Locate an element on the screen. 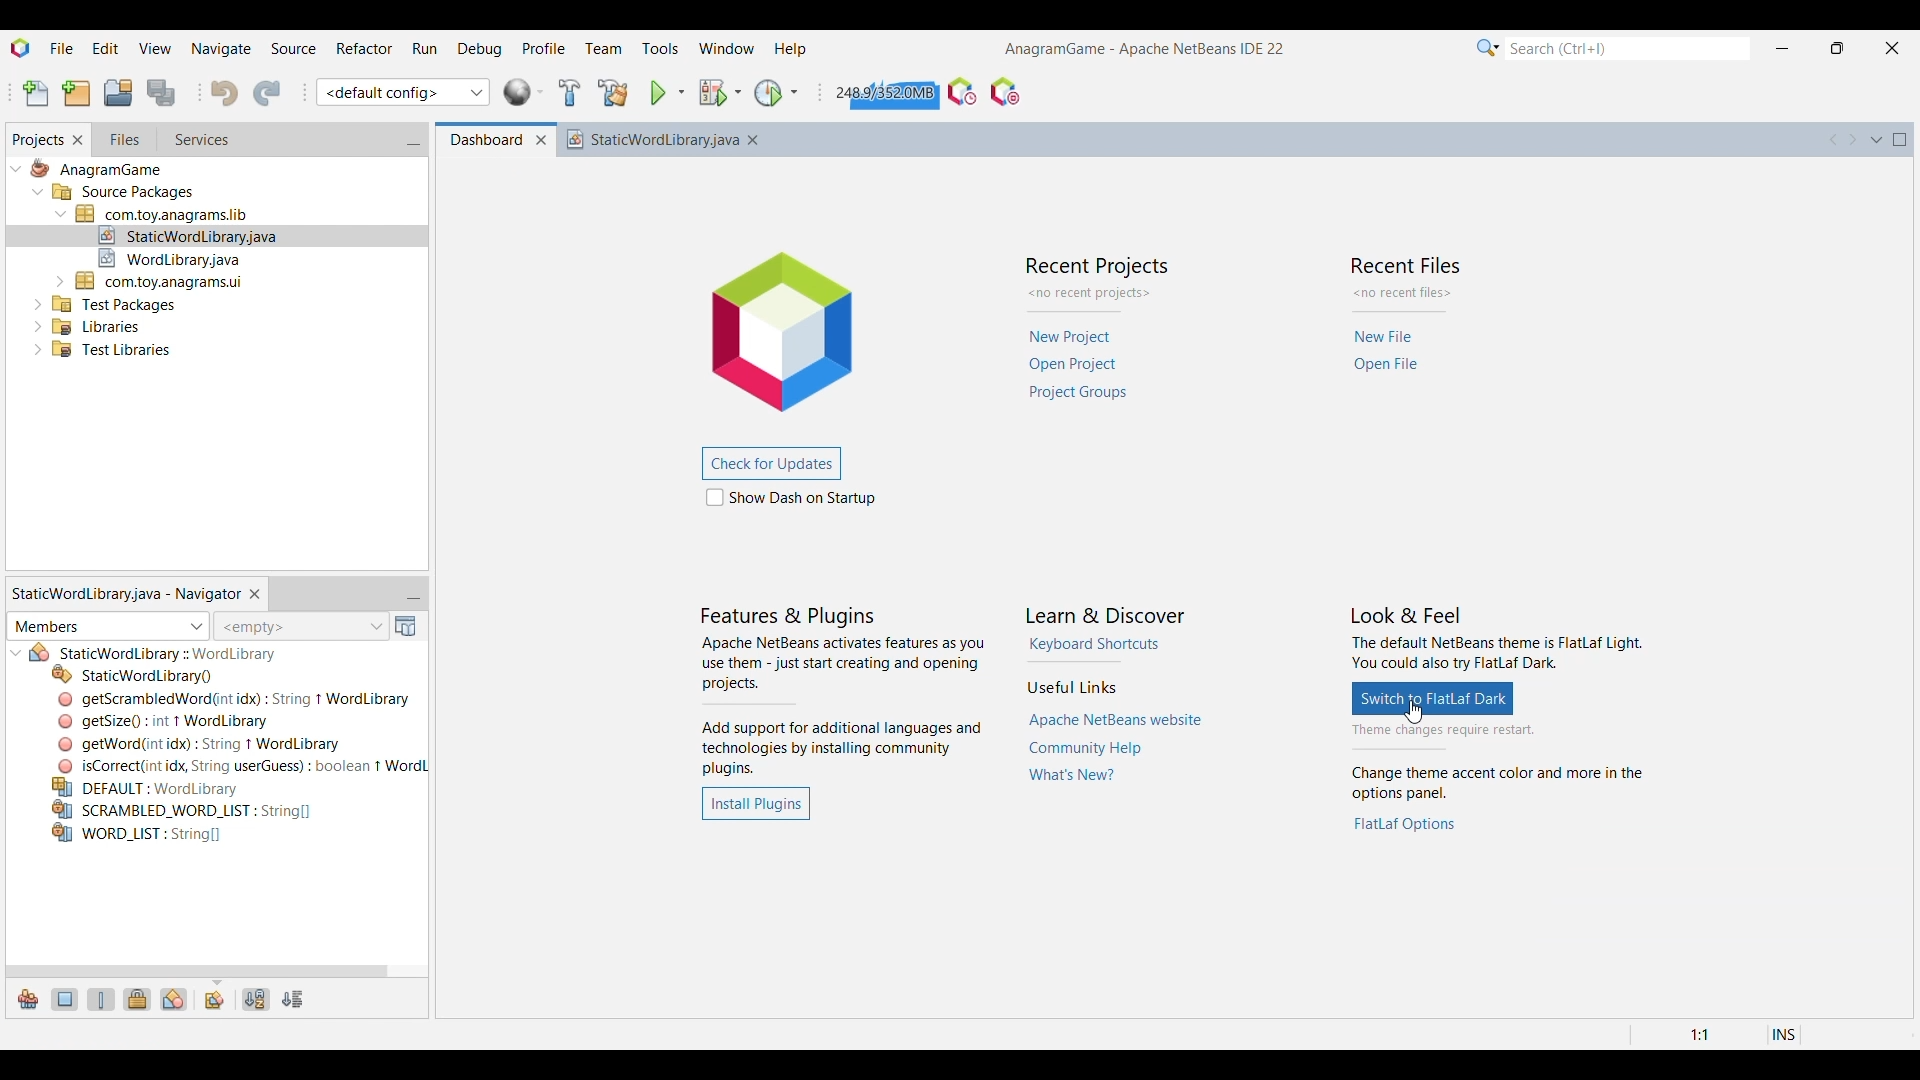  Open project is located at coordinates (118, 92).